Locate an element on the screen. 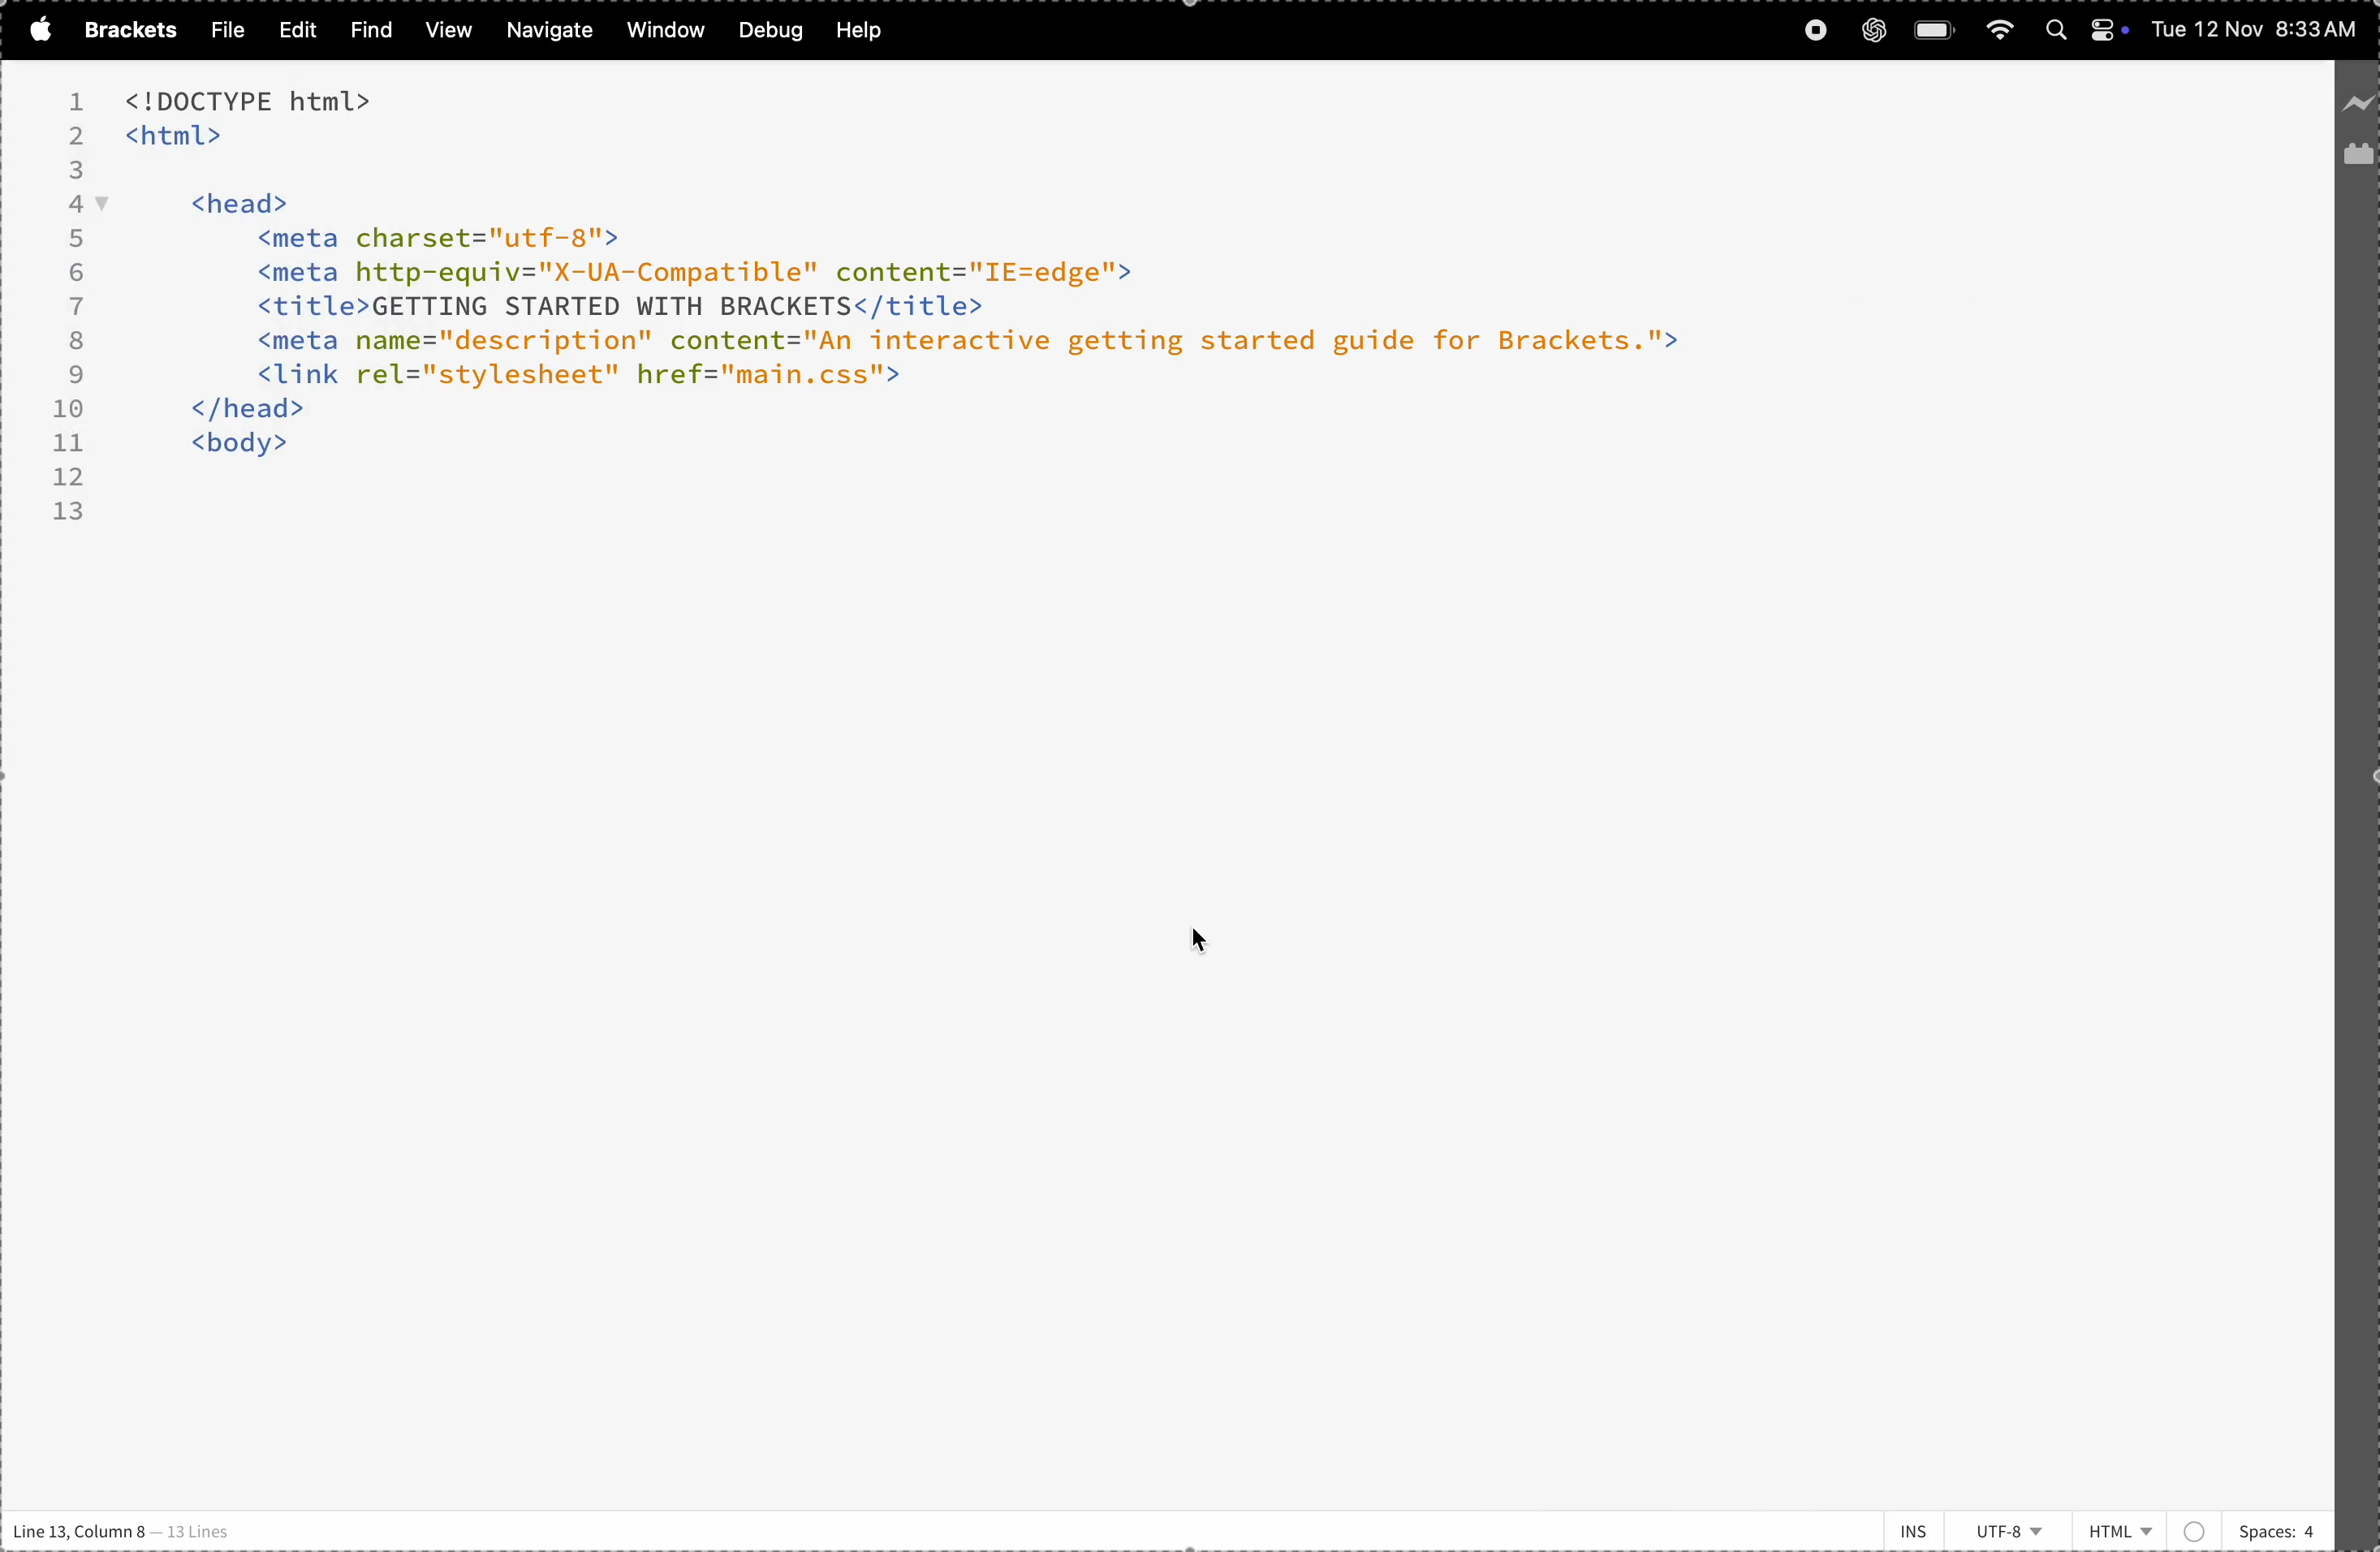  html  is located at coordinates (2145, 1525).